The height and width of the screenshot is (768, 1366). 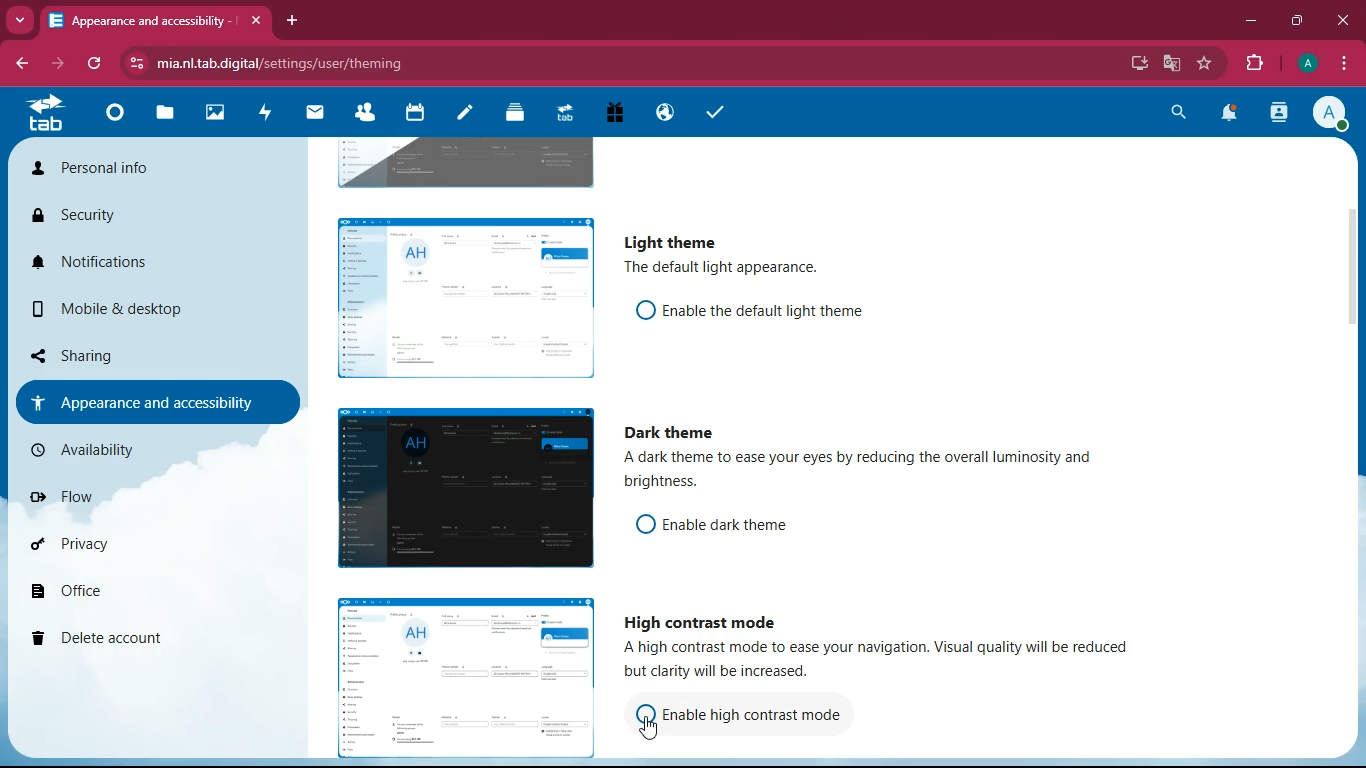 I want to click on privacy, so click(x=117, y=551).